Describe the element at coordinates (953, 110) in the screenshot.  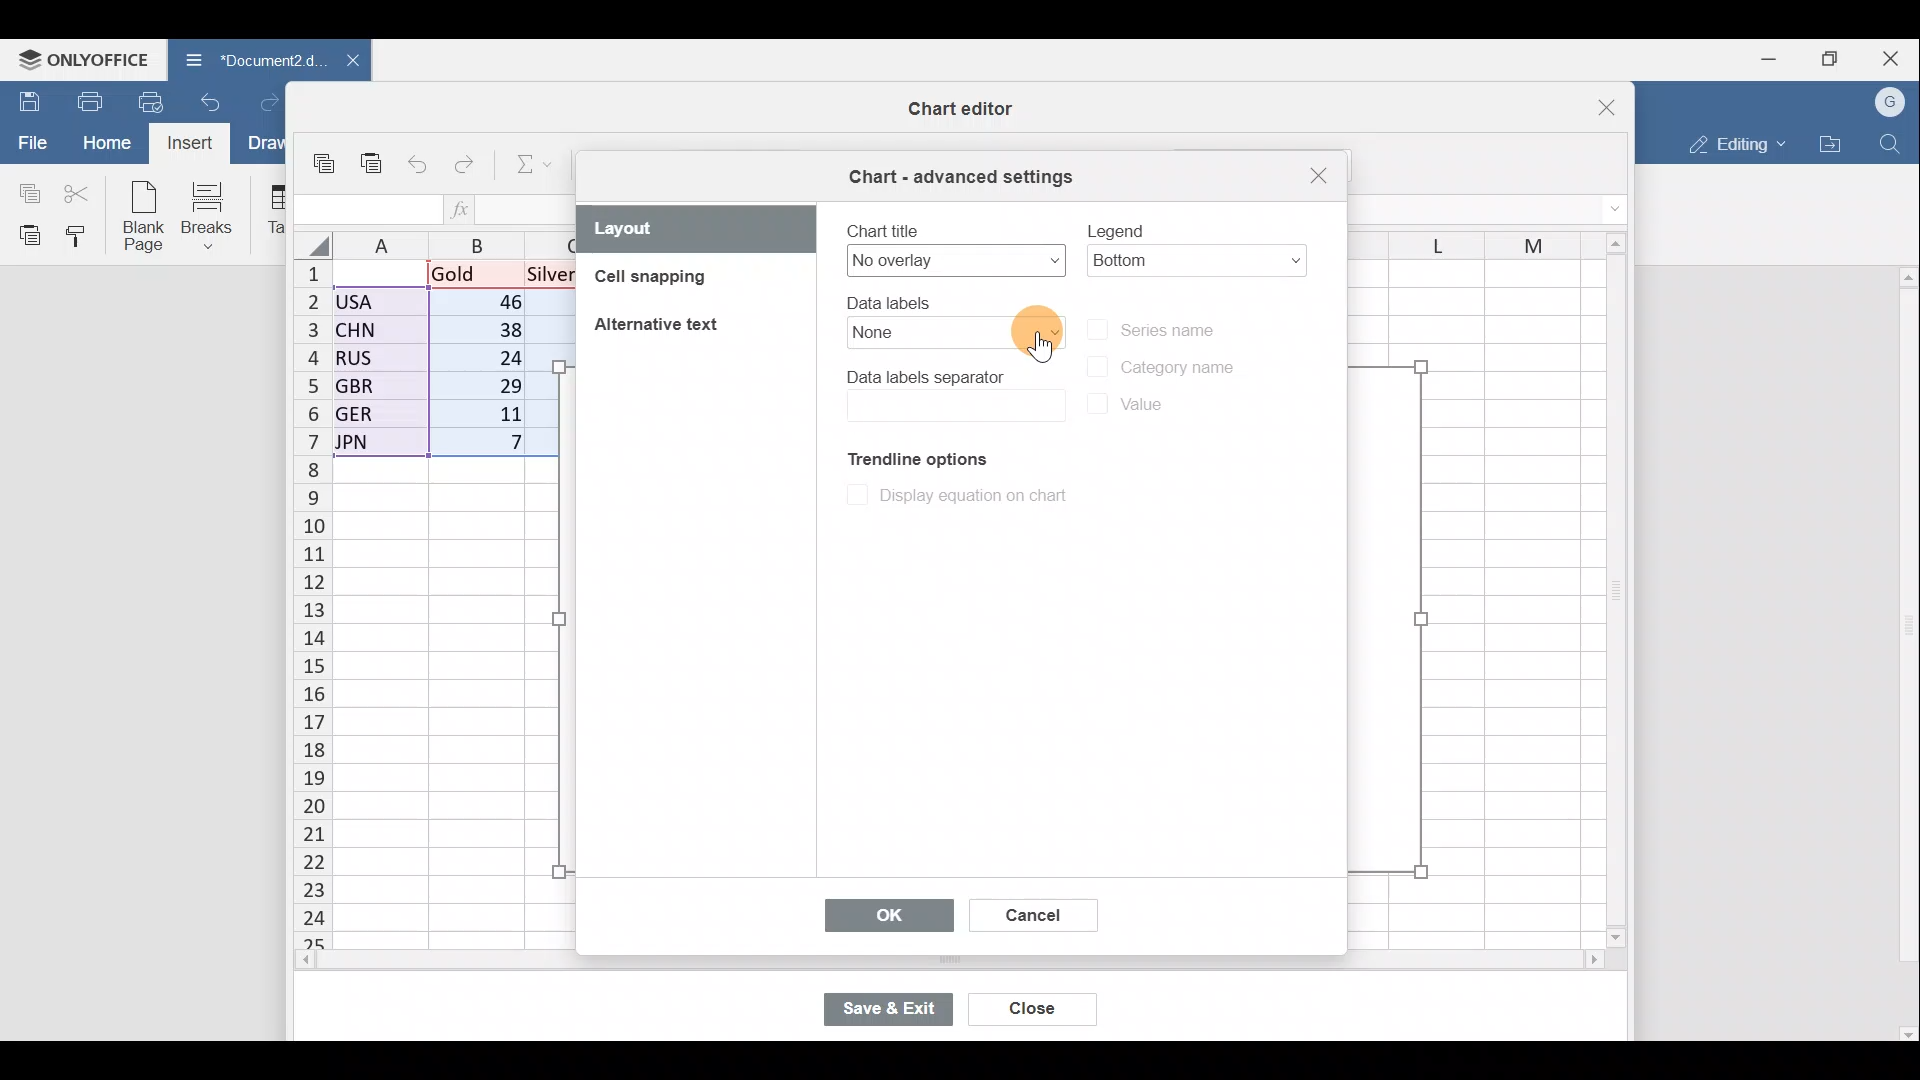
I see `Chart editor` at that location.